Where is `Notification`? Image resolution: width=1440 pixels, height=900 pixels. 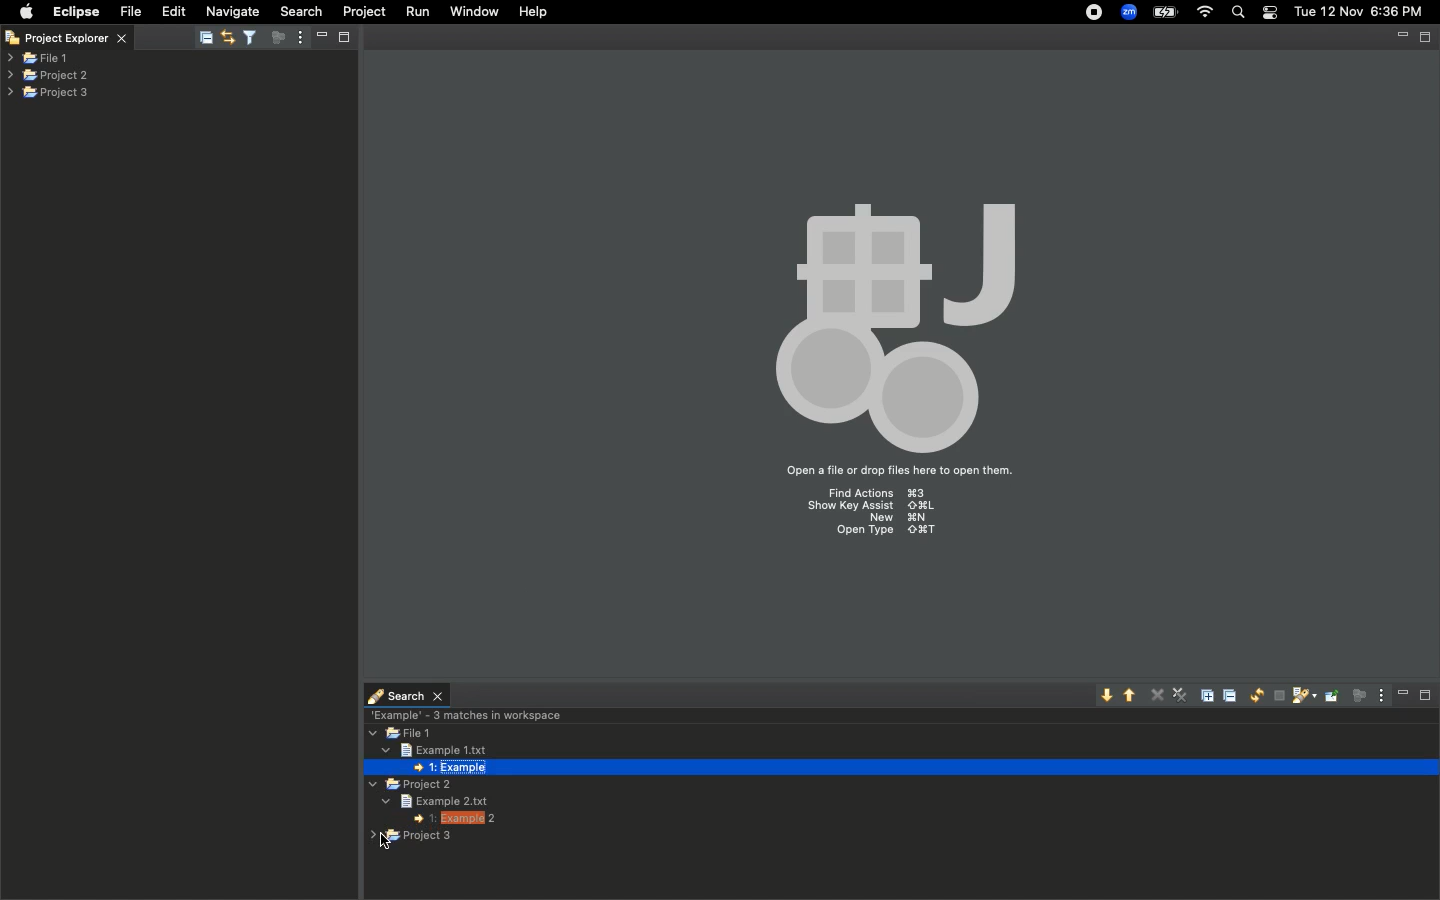 Notification is located at coordinates (1269, 13).